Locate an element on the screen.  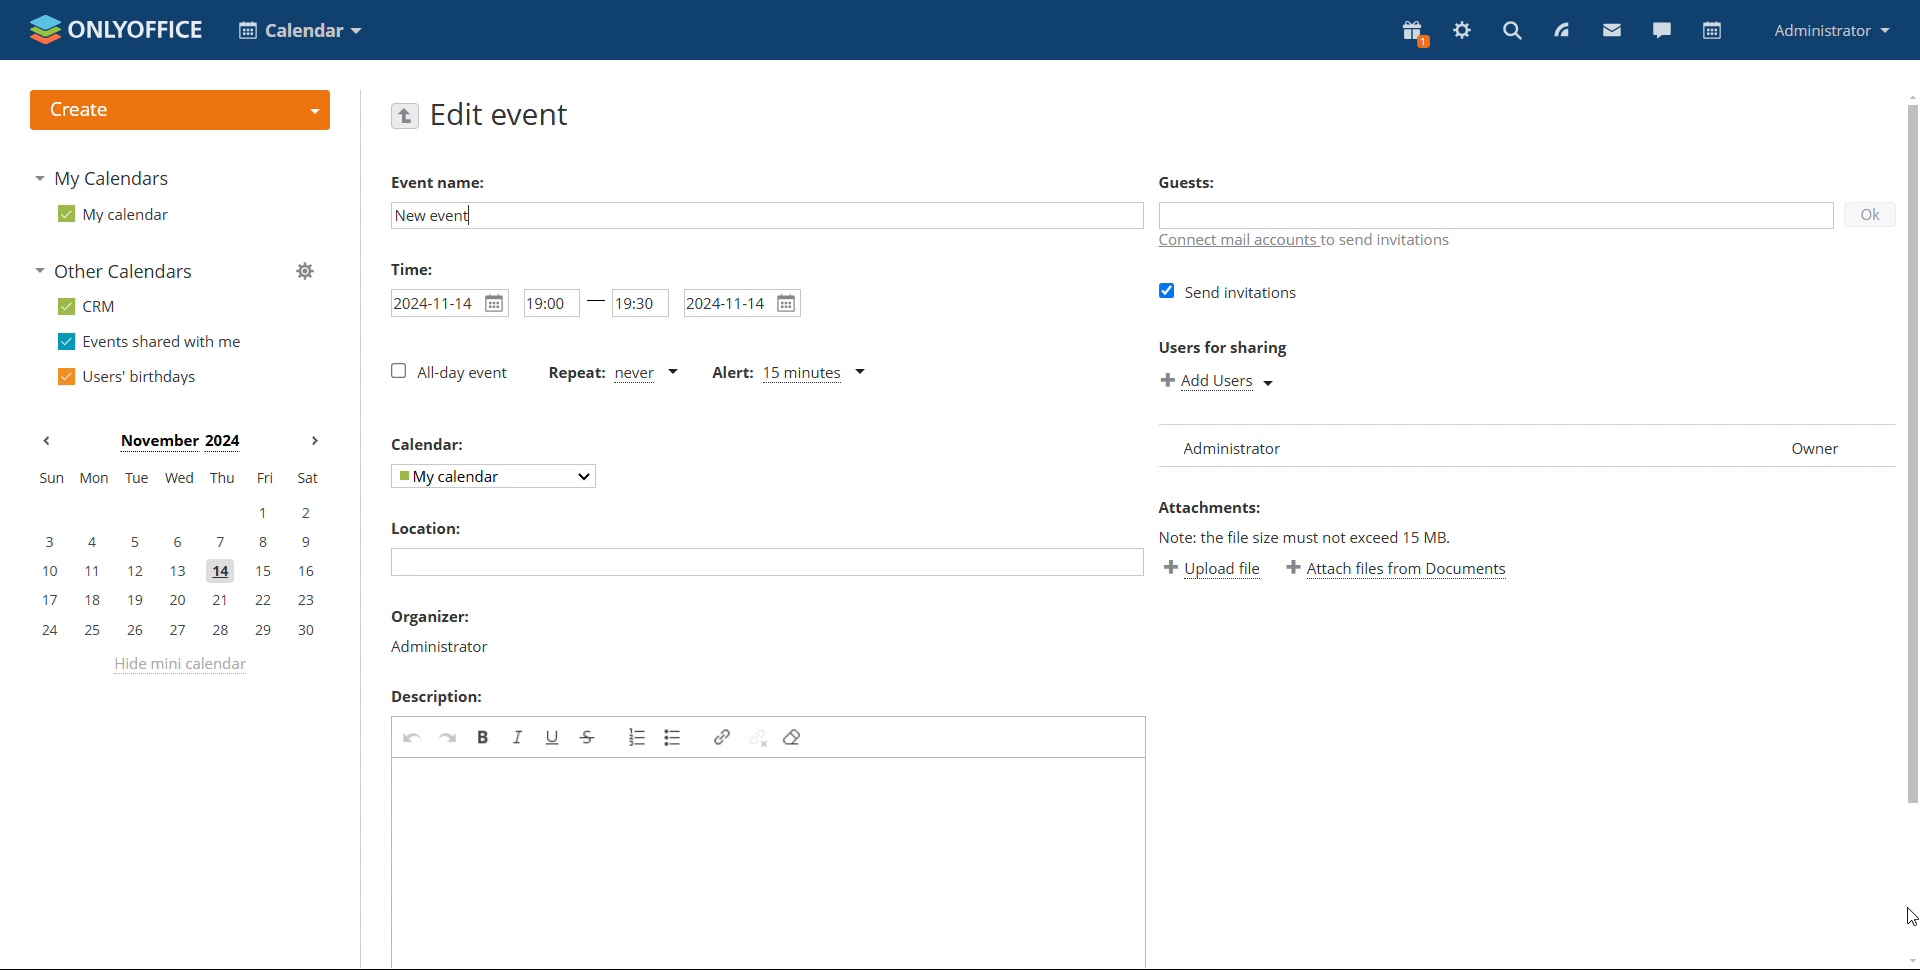
current month is located at coordinates (180, 443).